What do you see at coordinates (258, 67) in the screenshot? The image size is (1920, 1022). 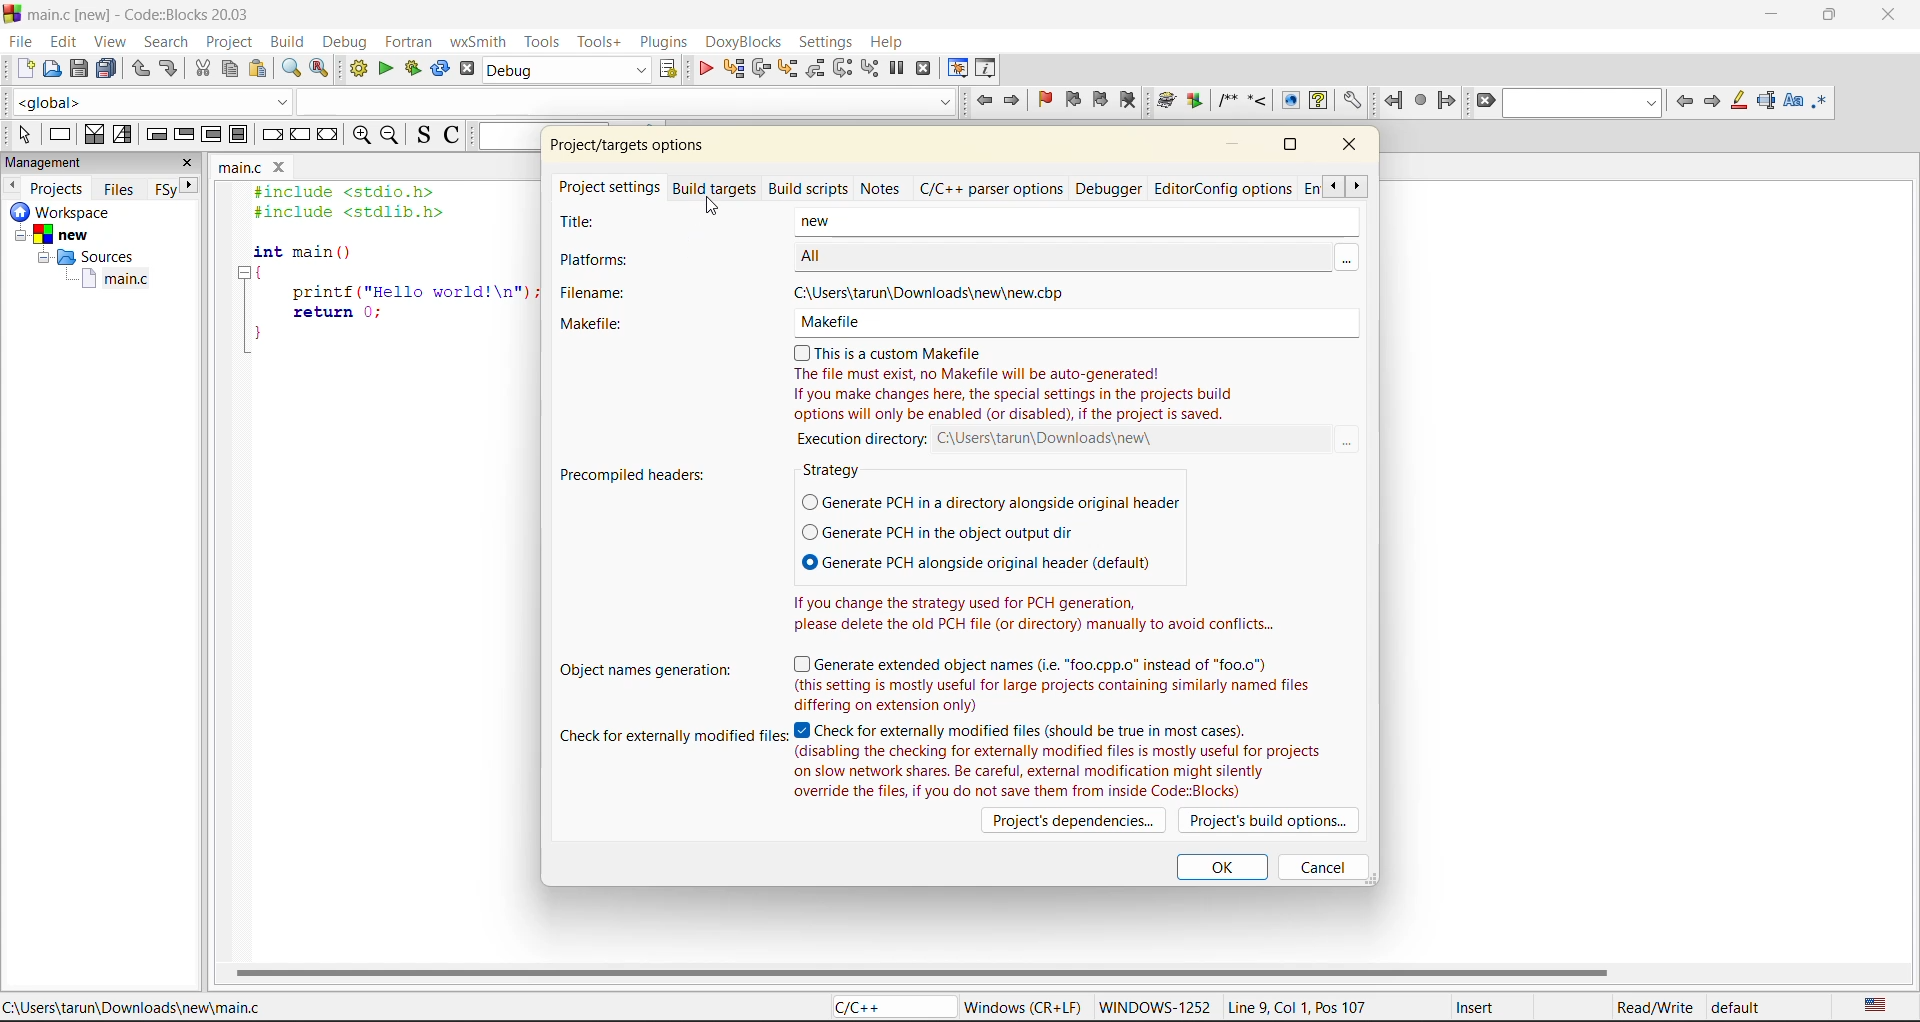 I see `paste` at bounding box center [258, 67].